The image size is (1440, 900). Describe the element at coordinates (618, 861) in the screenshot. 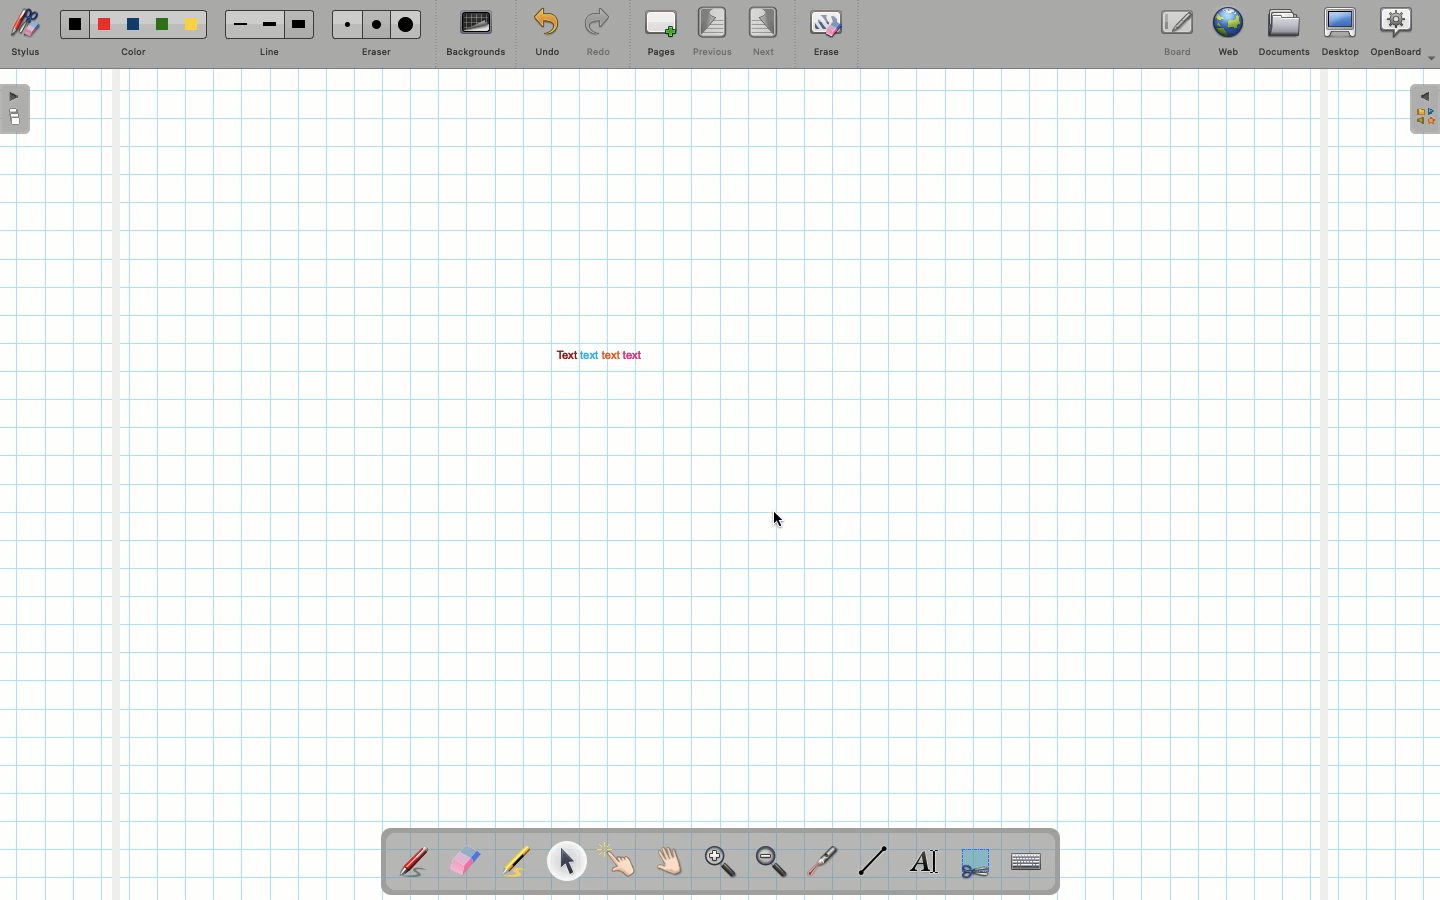

I see `Pointer` at that location.